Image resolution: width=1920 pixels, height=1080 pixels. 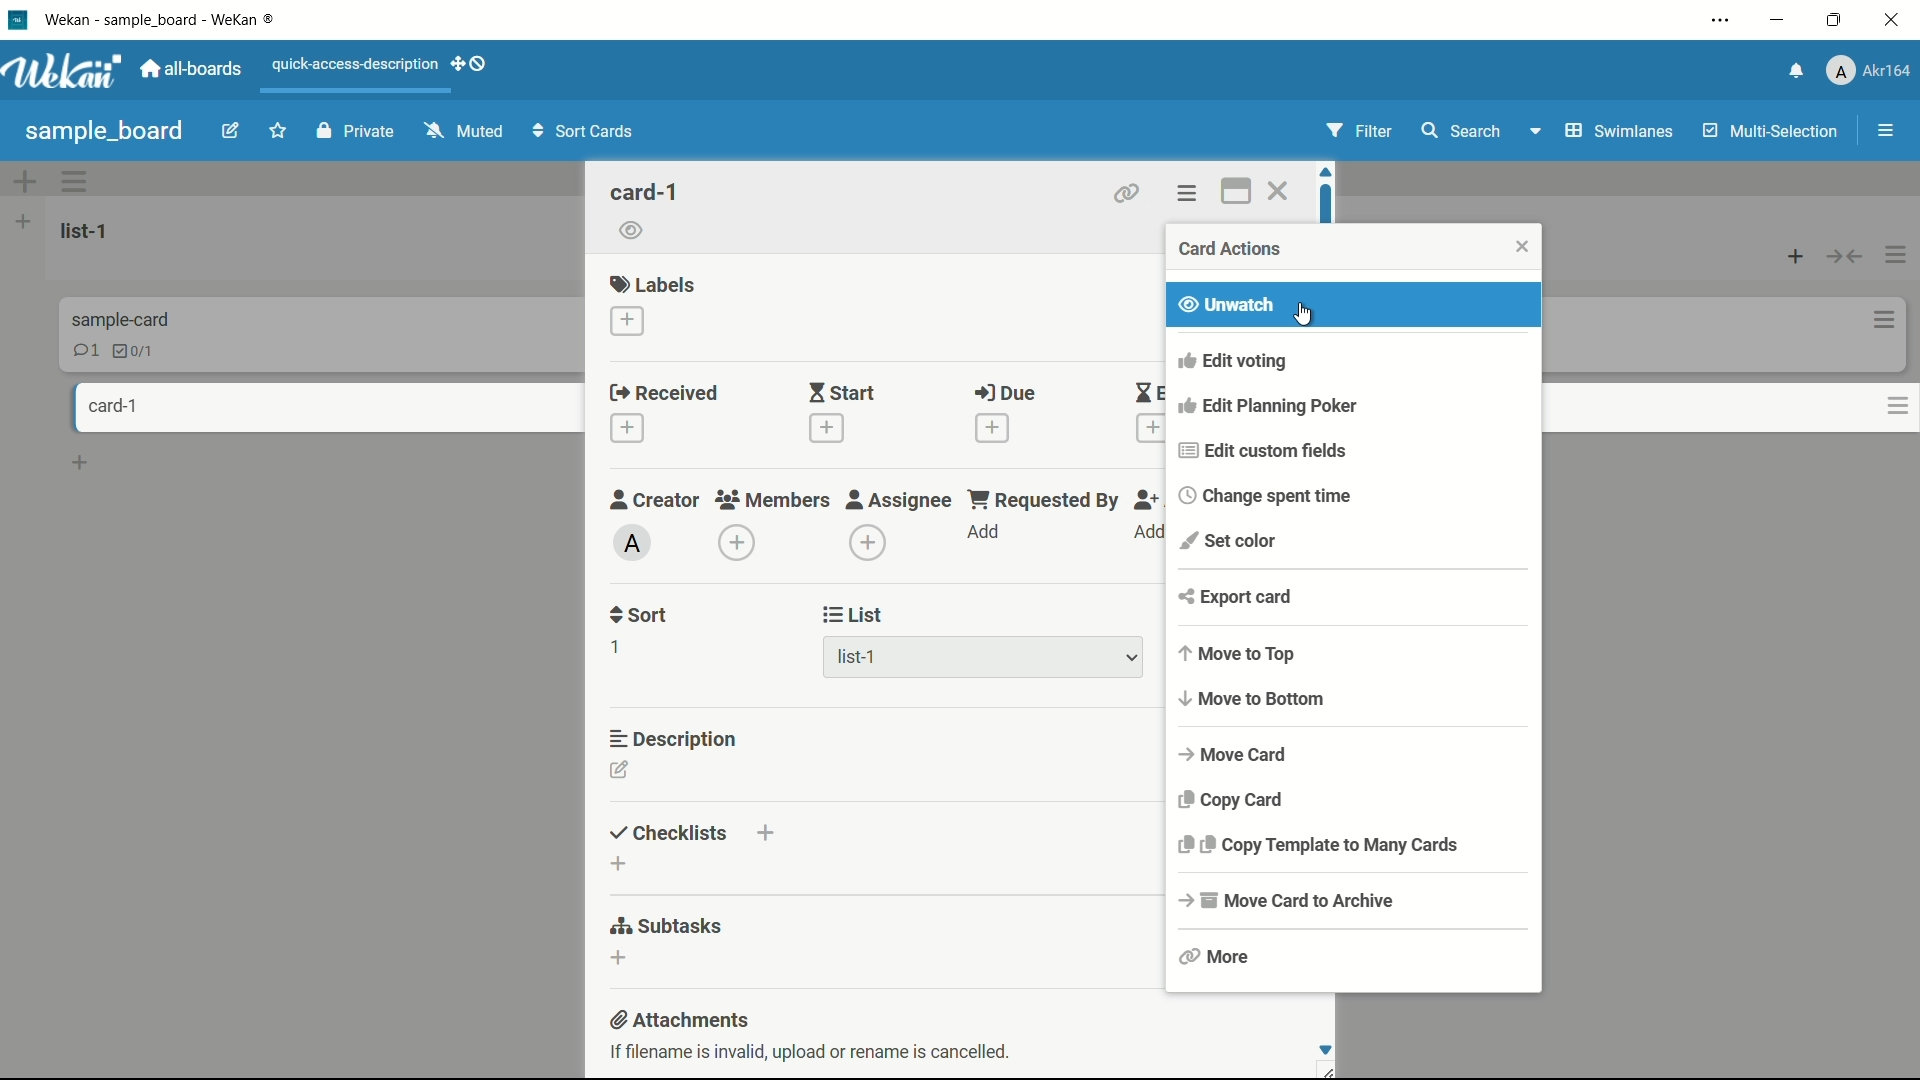 What do you see at coordinates (1269, 494) in the screenshot?
I see `change spent time` at bounding box center [1269, 494].